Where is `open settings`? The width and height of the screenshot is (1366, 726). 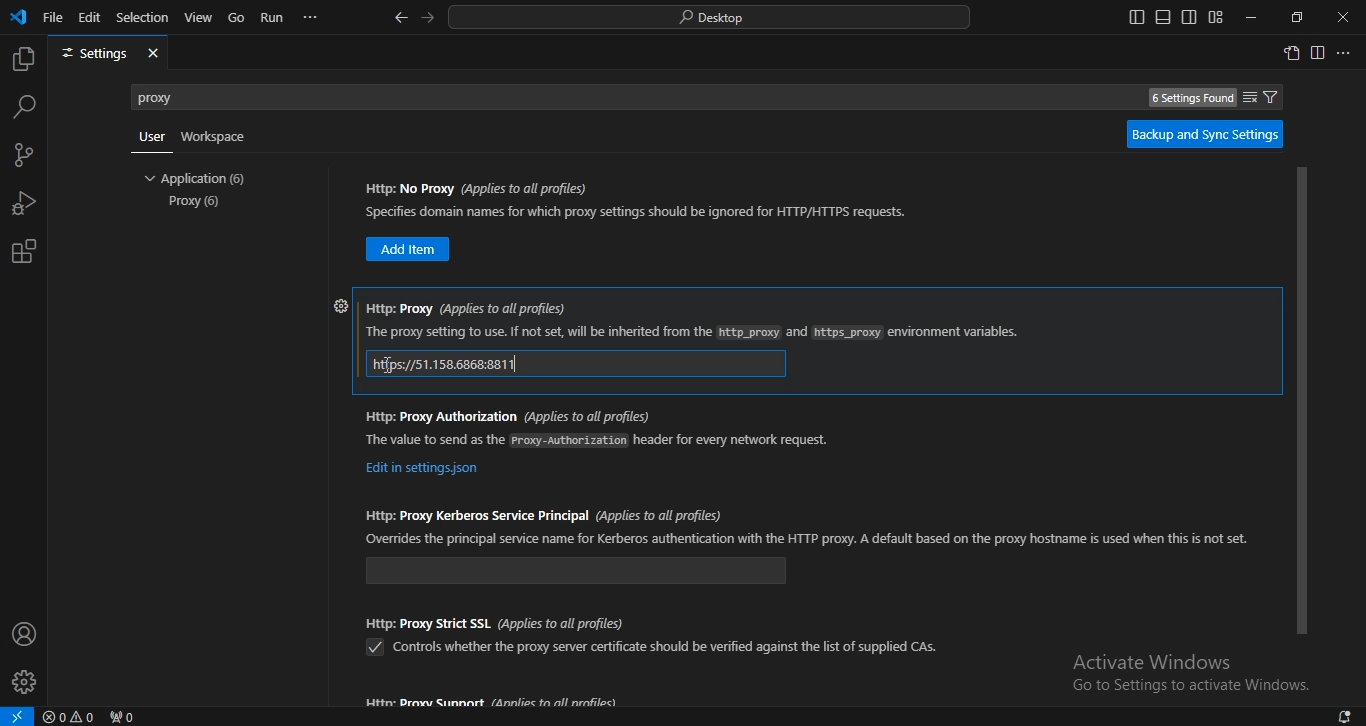
open settings is located at coordinates (1293, 55).